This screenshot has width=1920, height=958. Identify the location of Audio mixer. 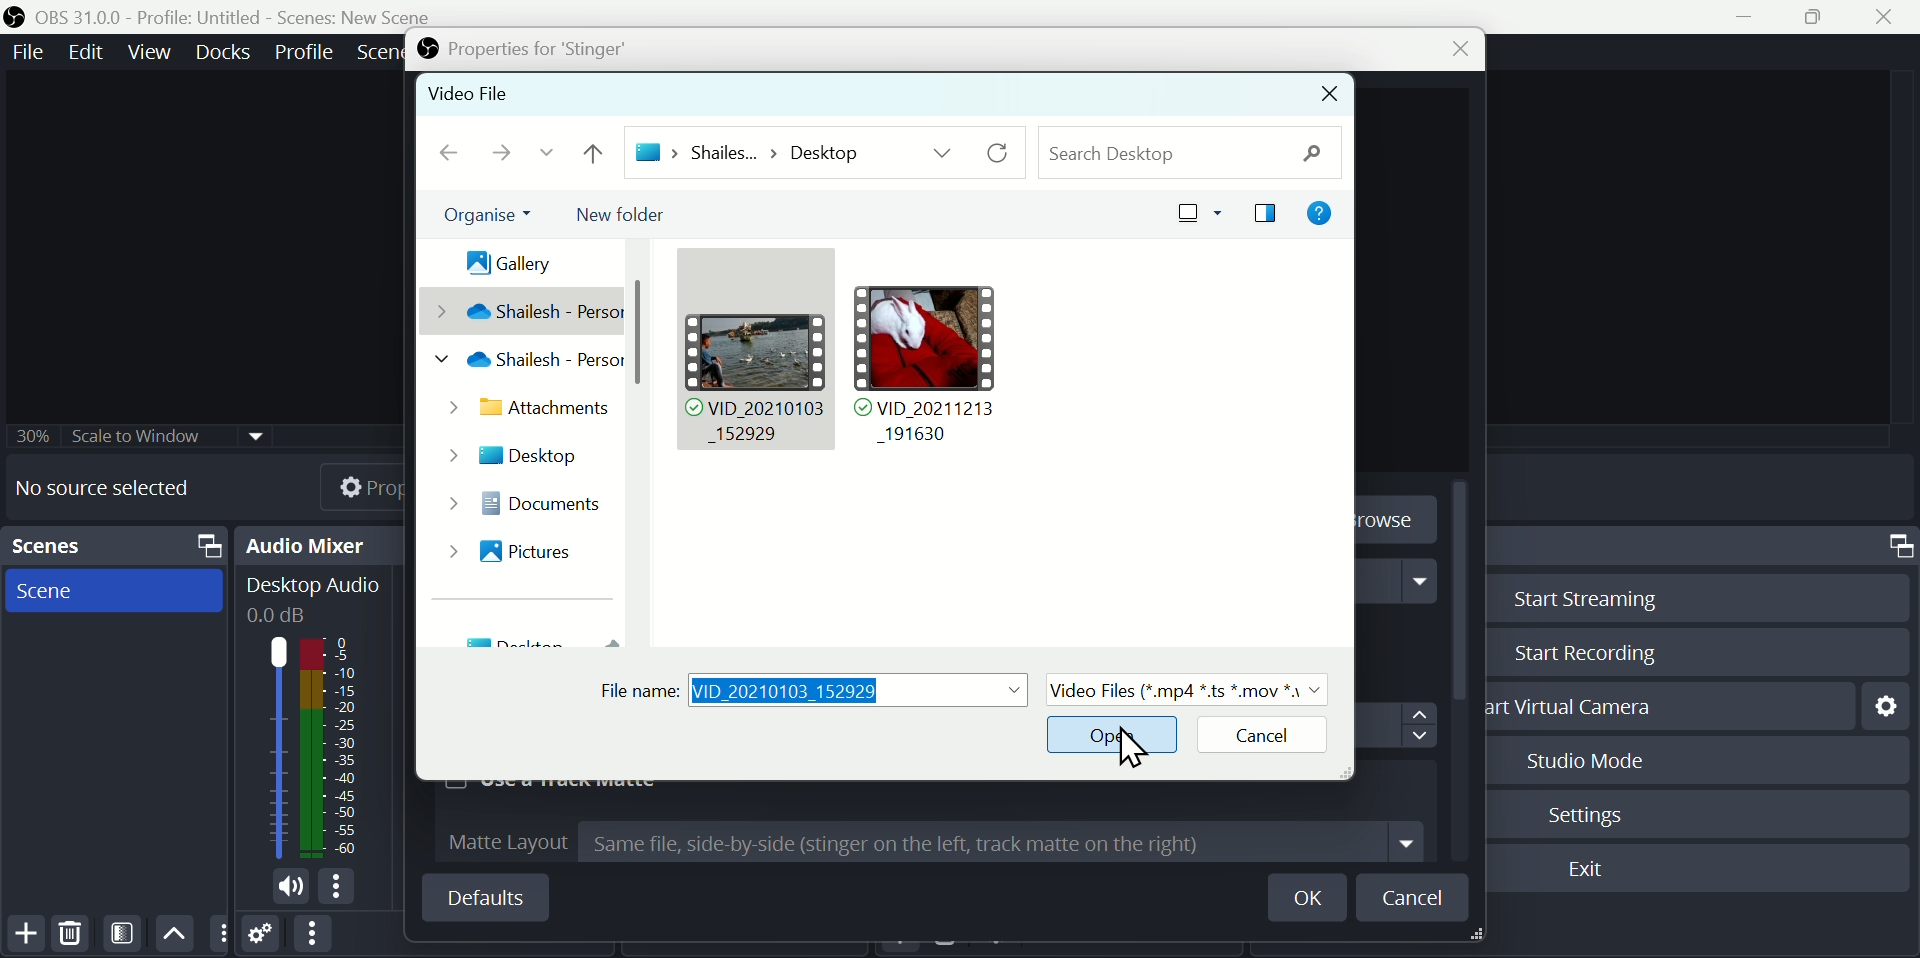
(324, 544).